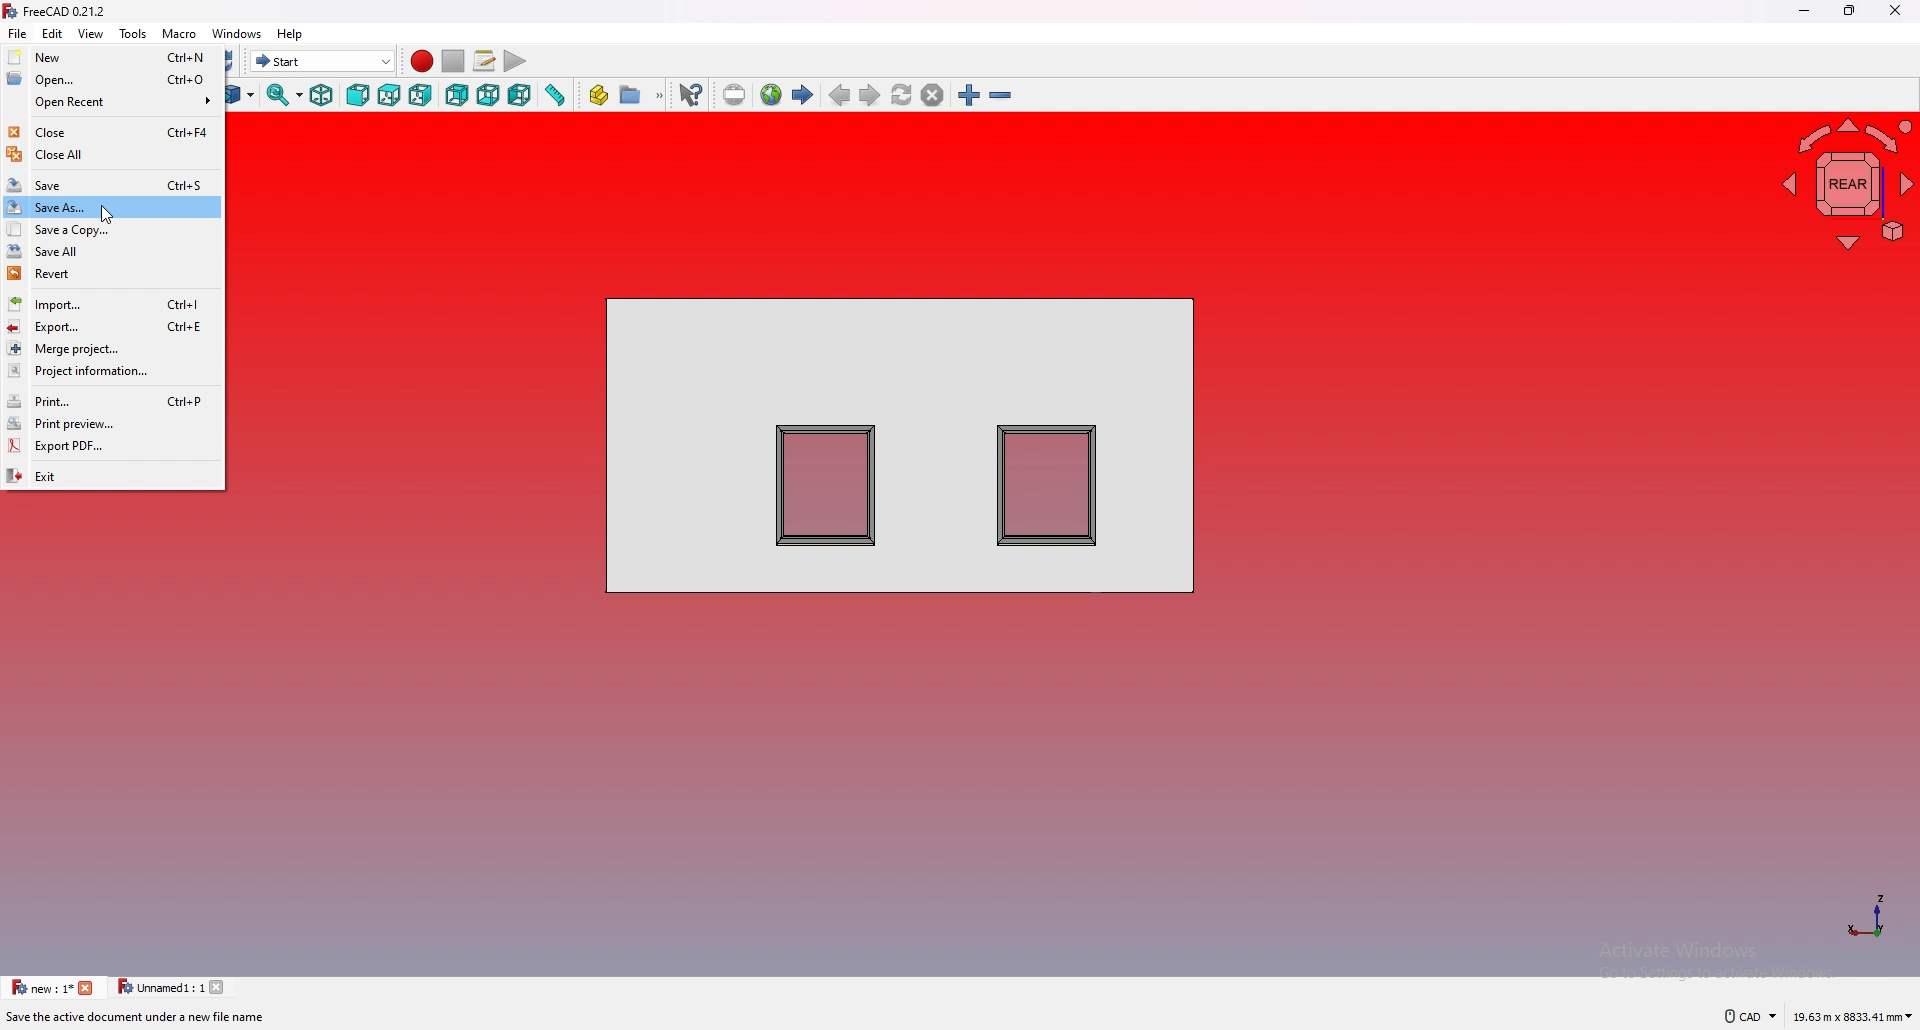 This screenshot has width=1920, height=1030. Describe the element at coordinates (66, 11) in the screenshot. I see `FreeCAD 0.21.2` at that location.